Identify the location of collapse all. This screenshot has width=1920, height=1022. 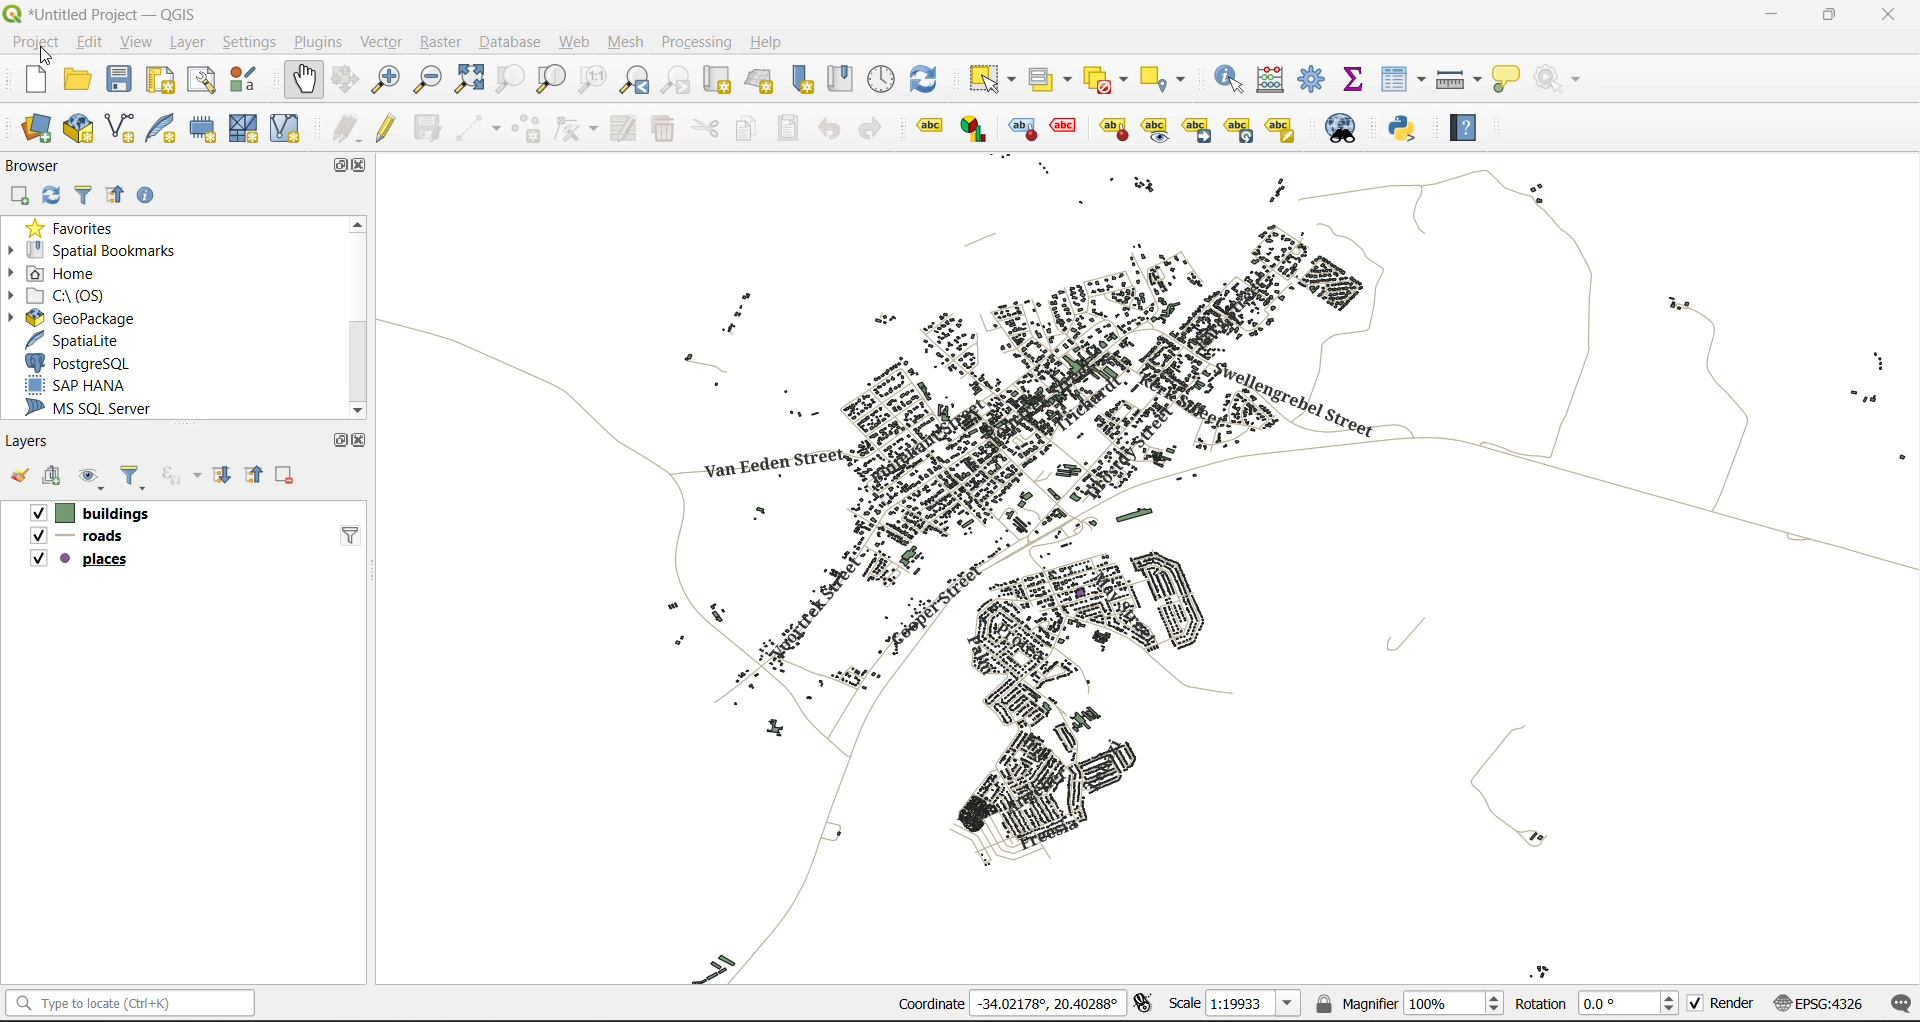
(115, 197).